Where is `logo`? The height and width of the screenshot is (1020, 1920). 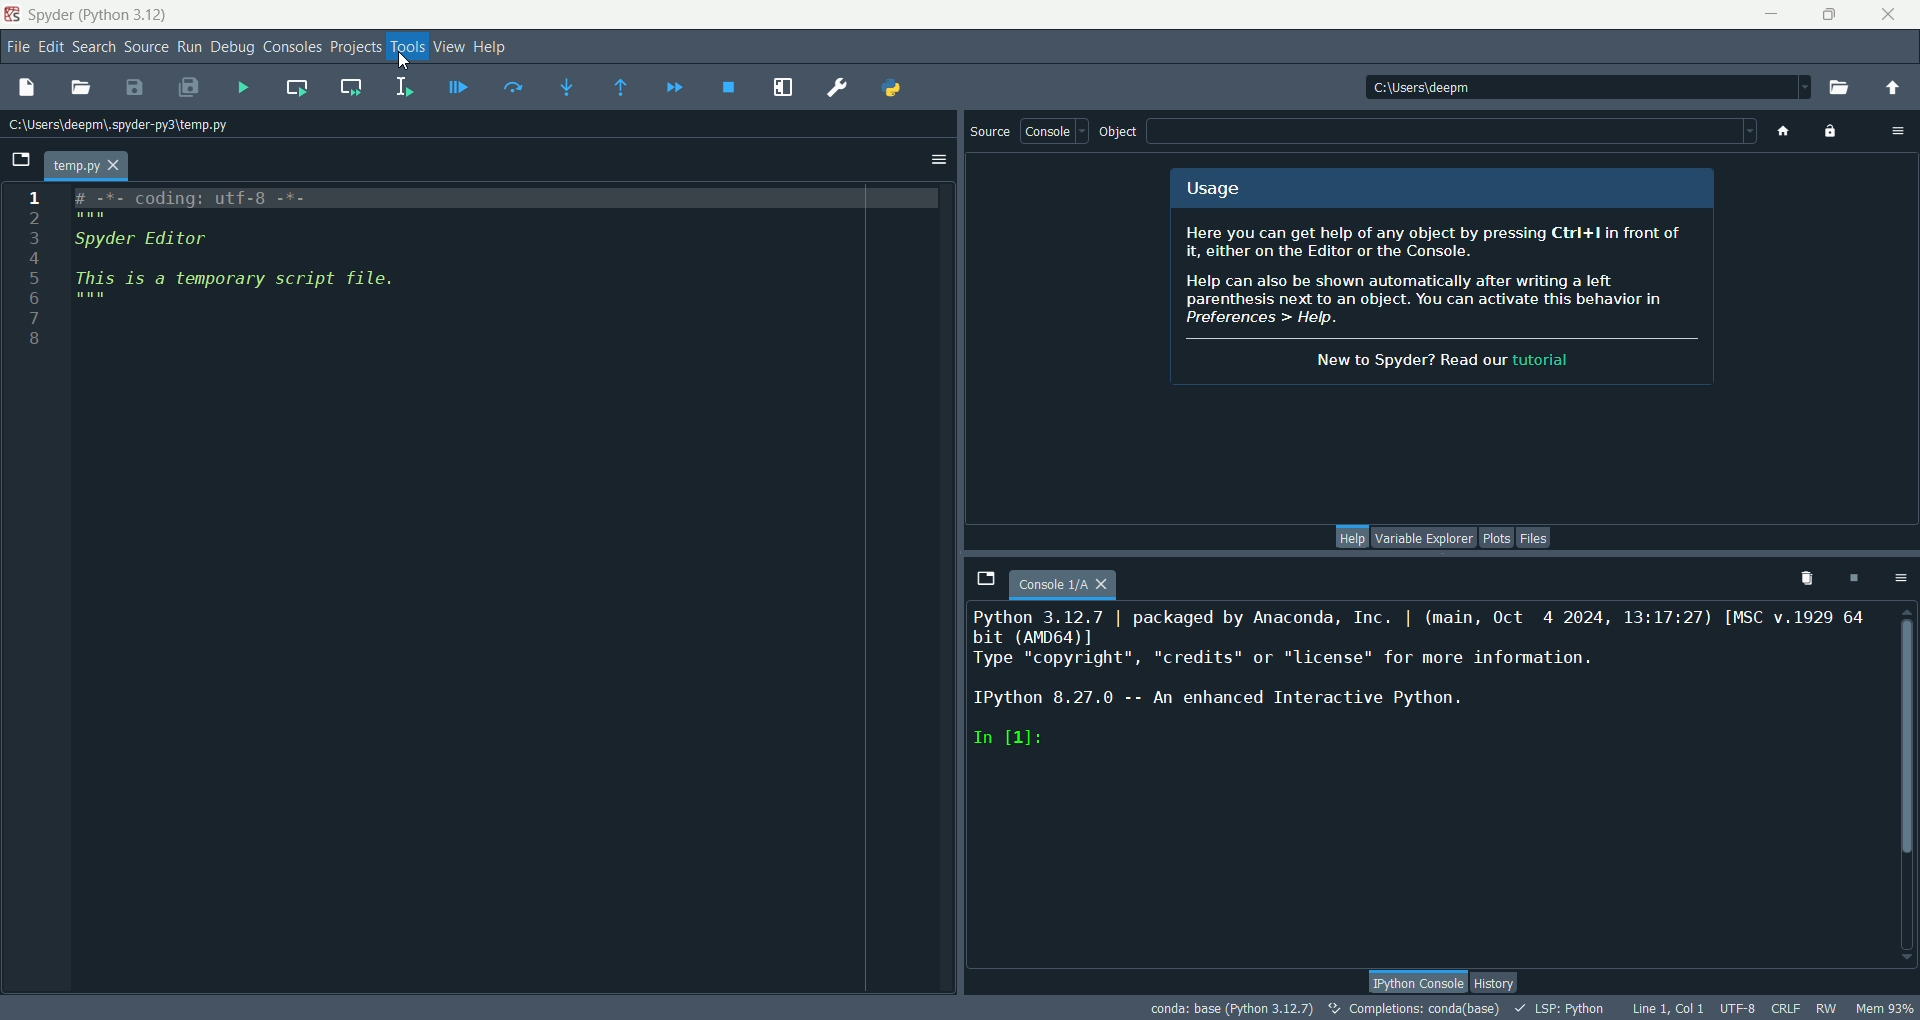 logo is located at coordinates (13, 17).